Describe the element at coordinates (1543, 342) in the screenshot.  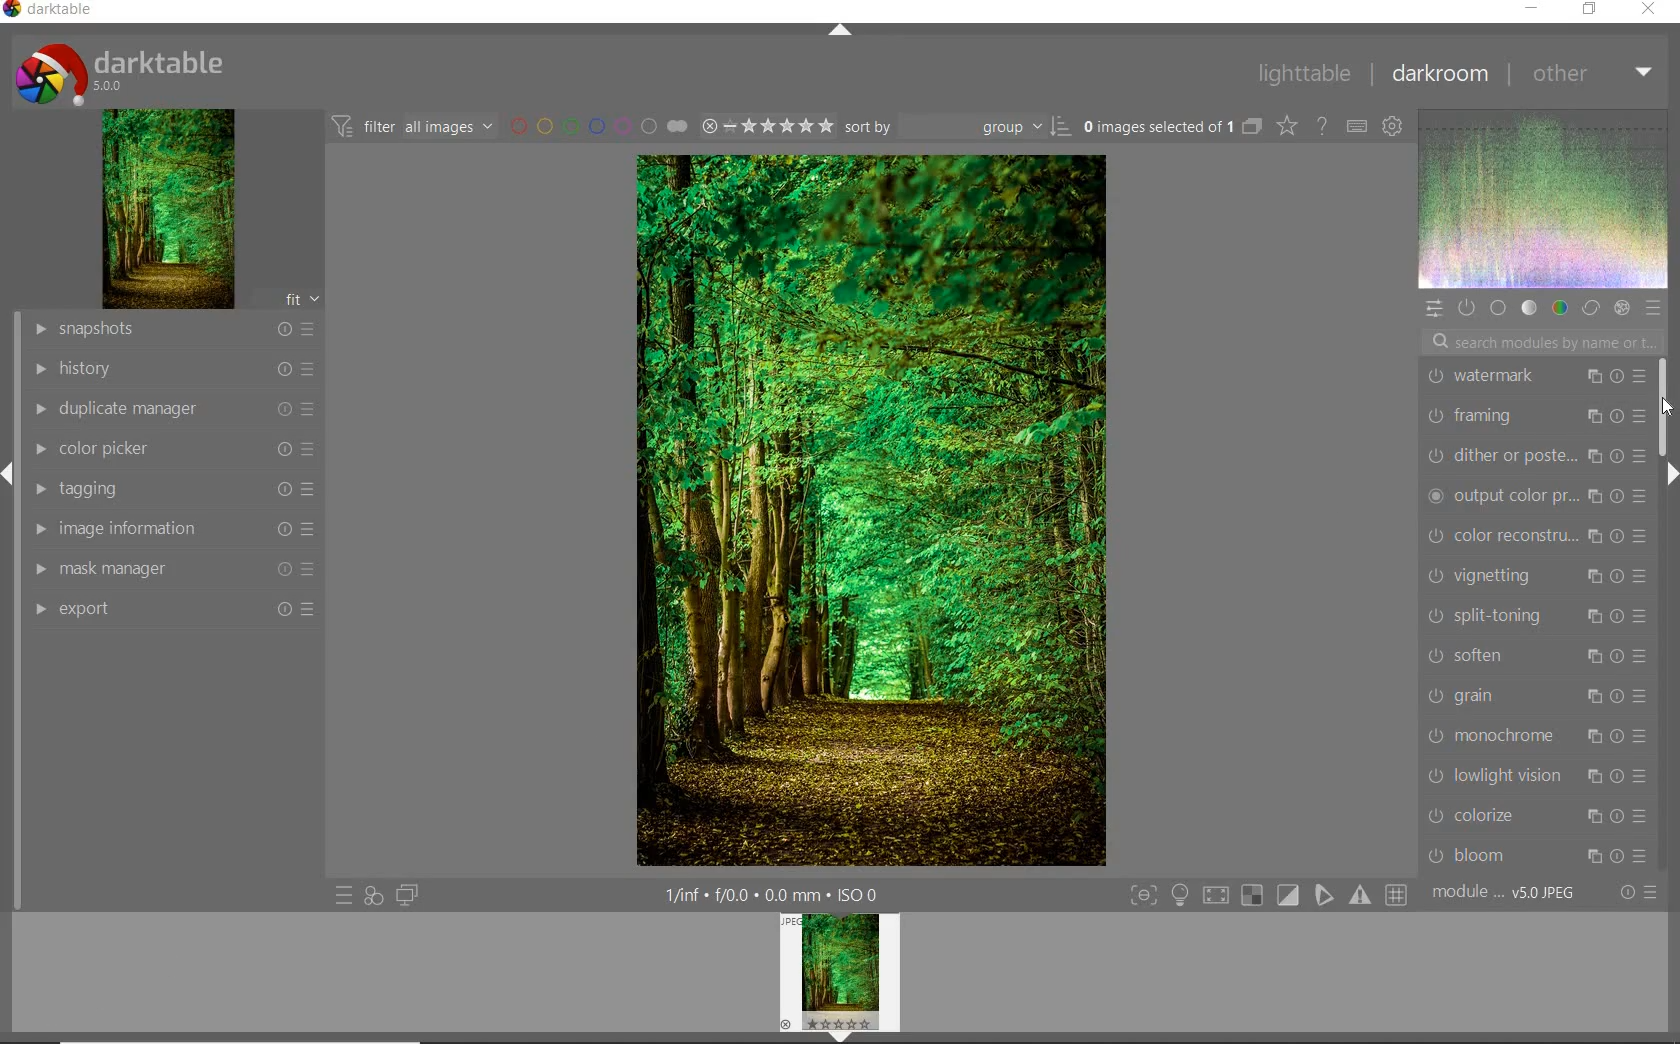
I see `SEARCH MODULES` at that location.